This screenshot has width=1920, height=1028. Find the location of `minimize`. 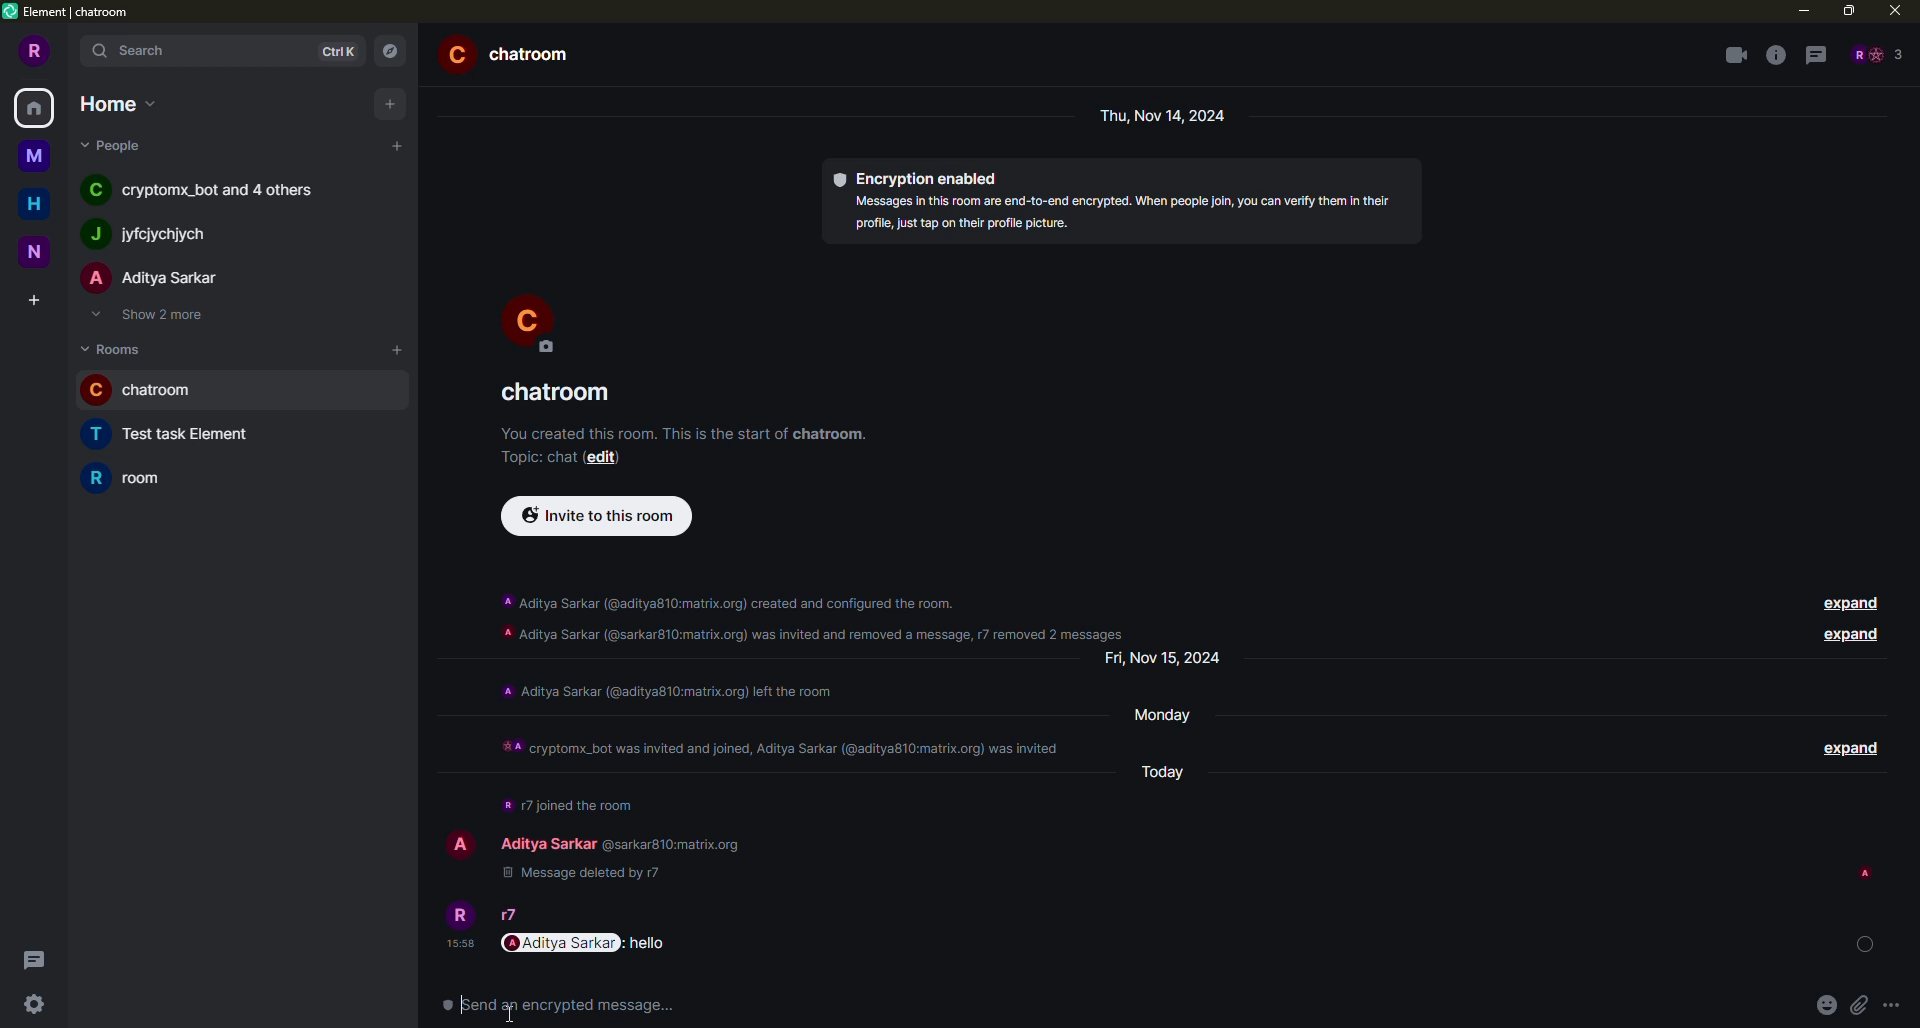

minimize is located at coordinates (1799, 10).